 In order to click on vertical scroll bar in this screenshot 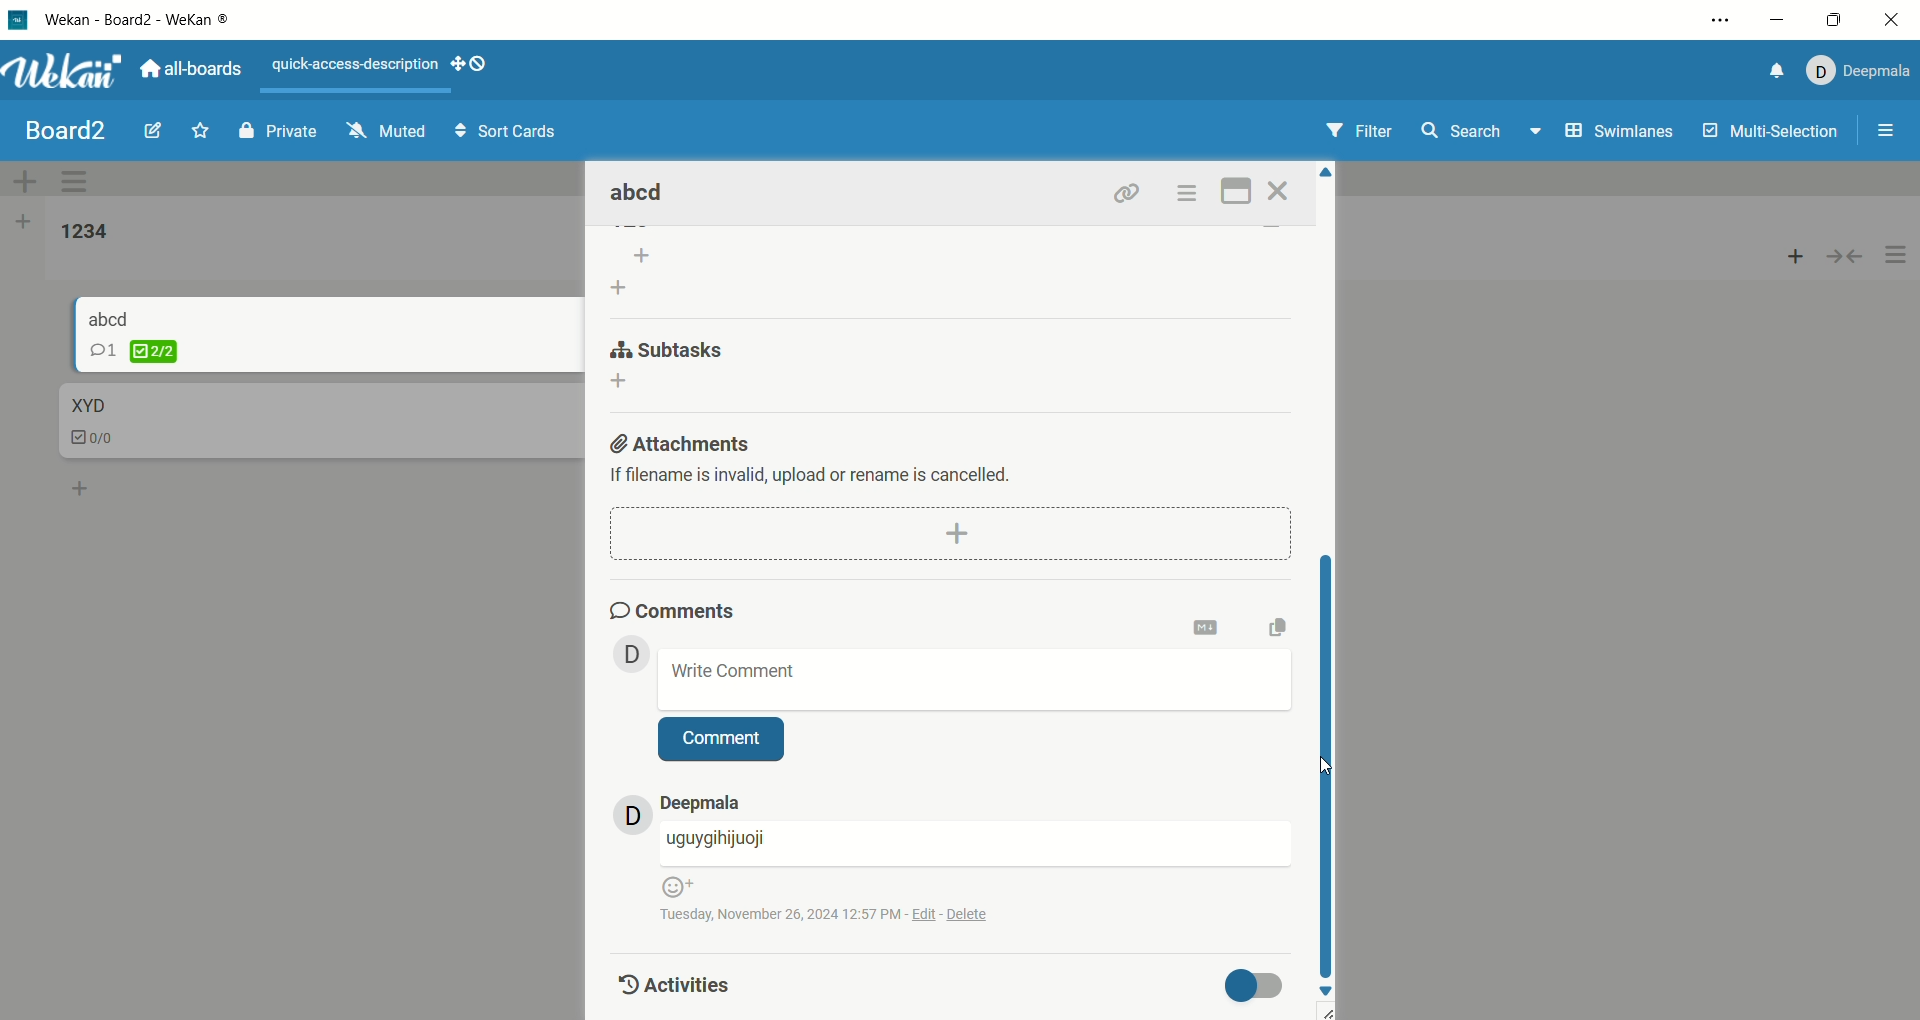, I will do `click(1328, 762)`.